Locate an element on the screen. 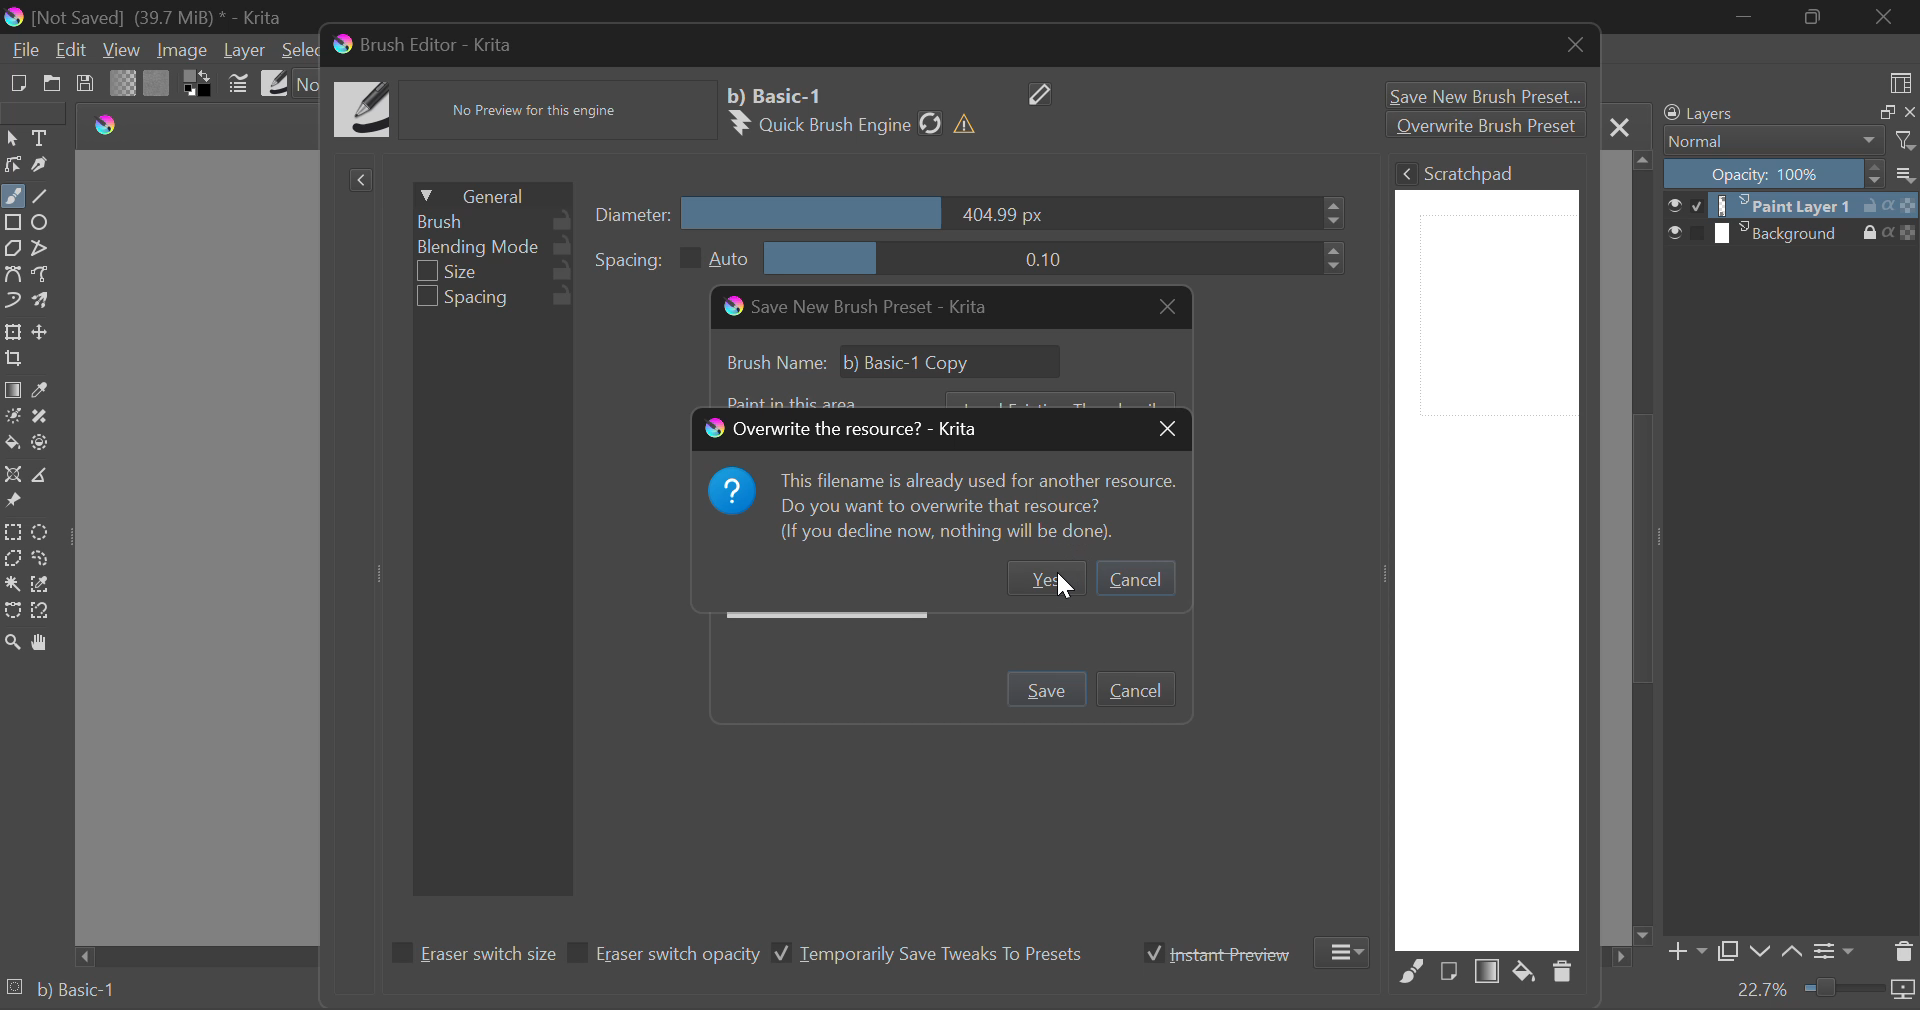 The image size is (1920, 1010). Edit Name is located at coordinates (1043, 93).